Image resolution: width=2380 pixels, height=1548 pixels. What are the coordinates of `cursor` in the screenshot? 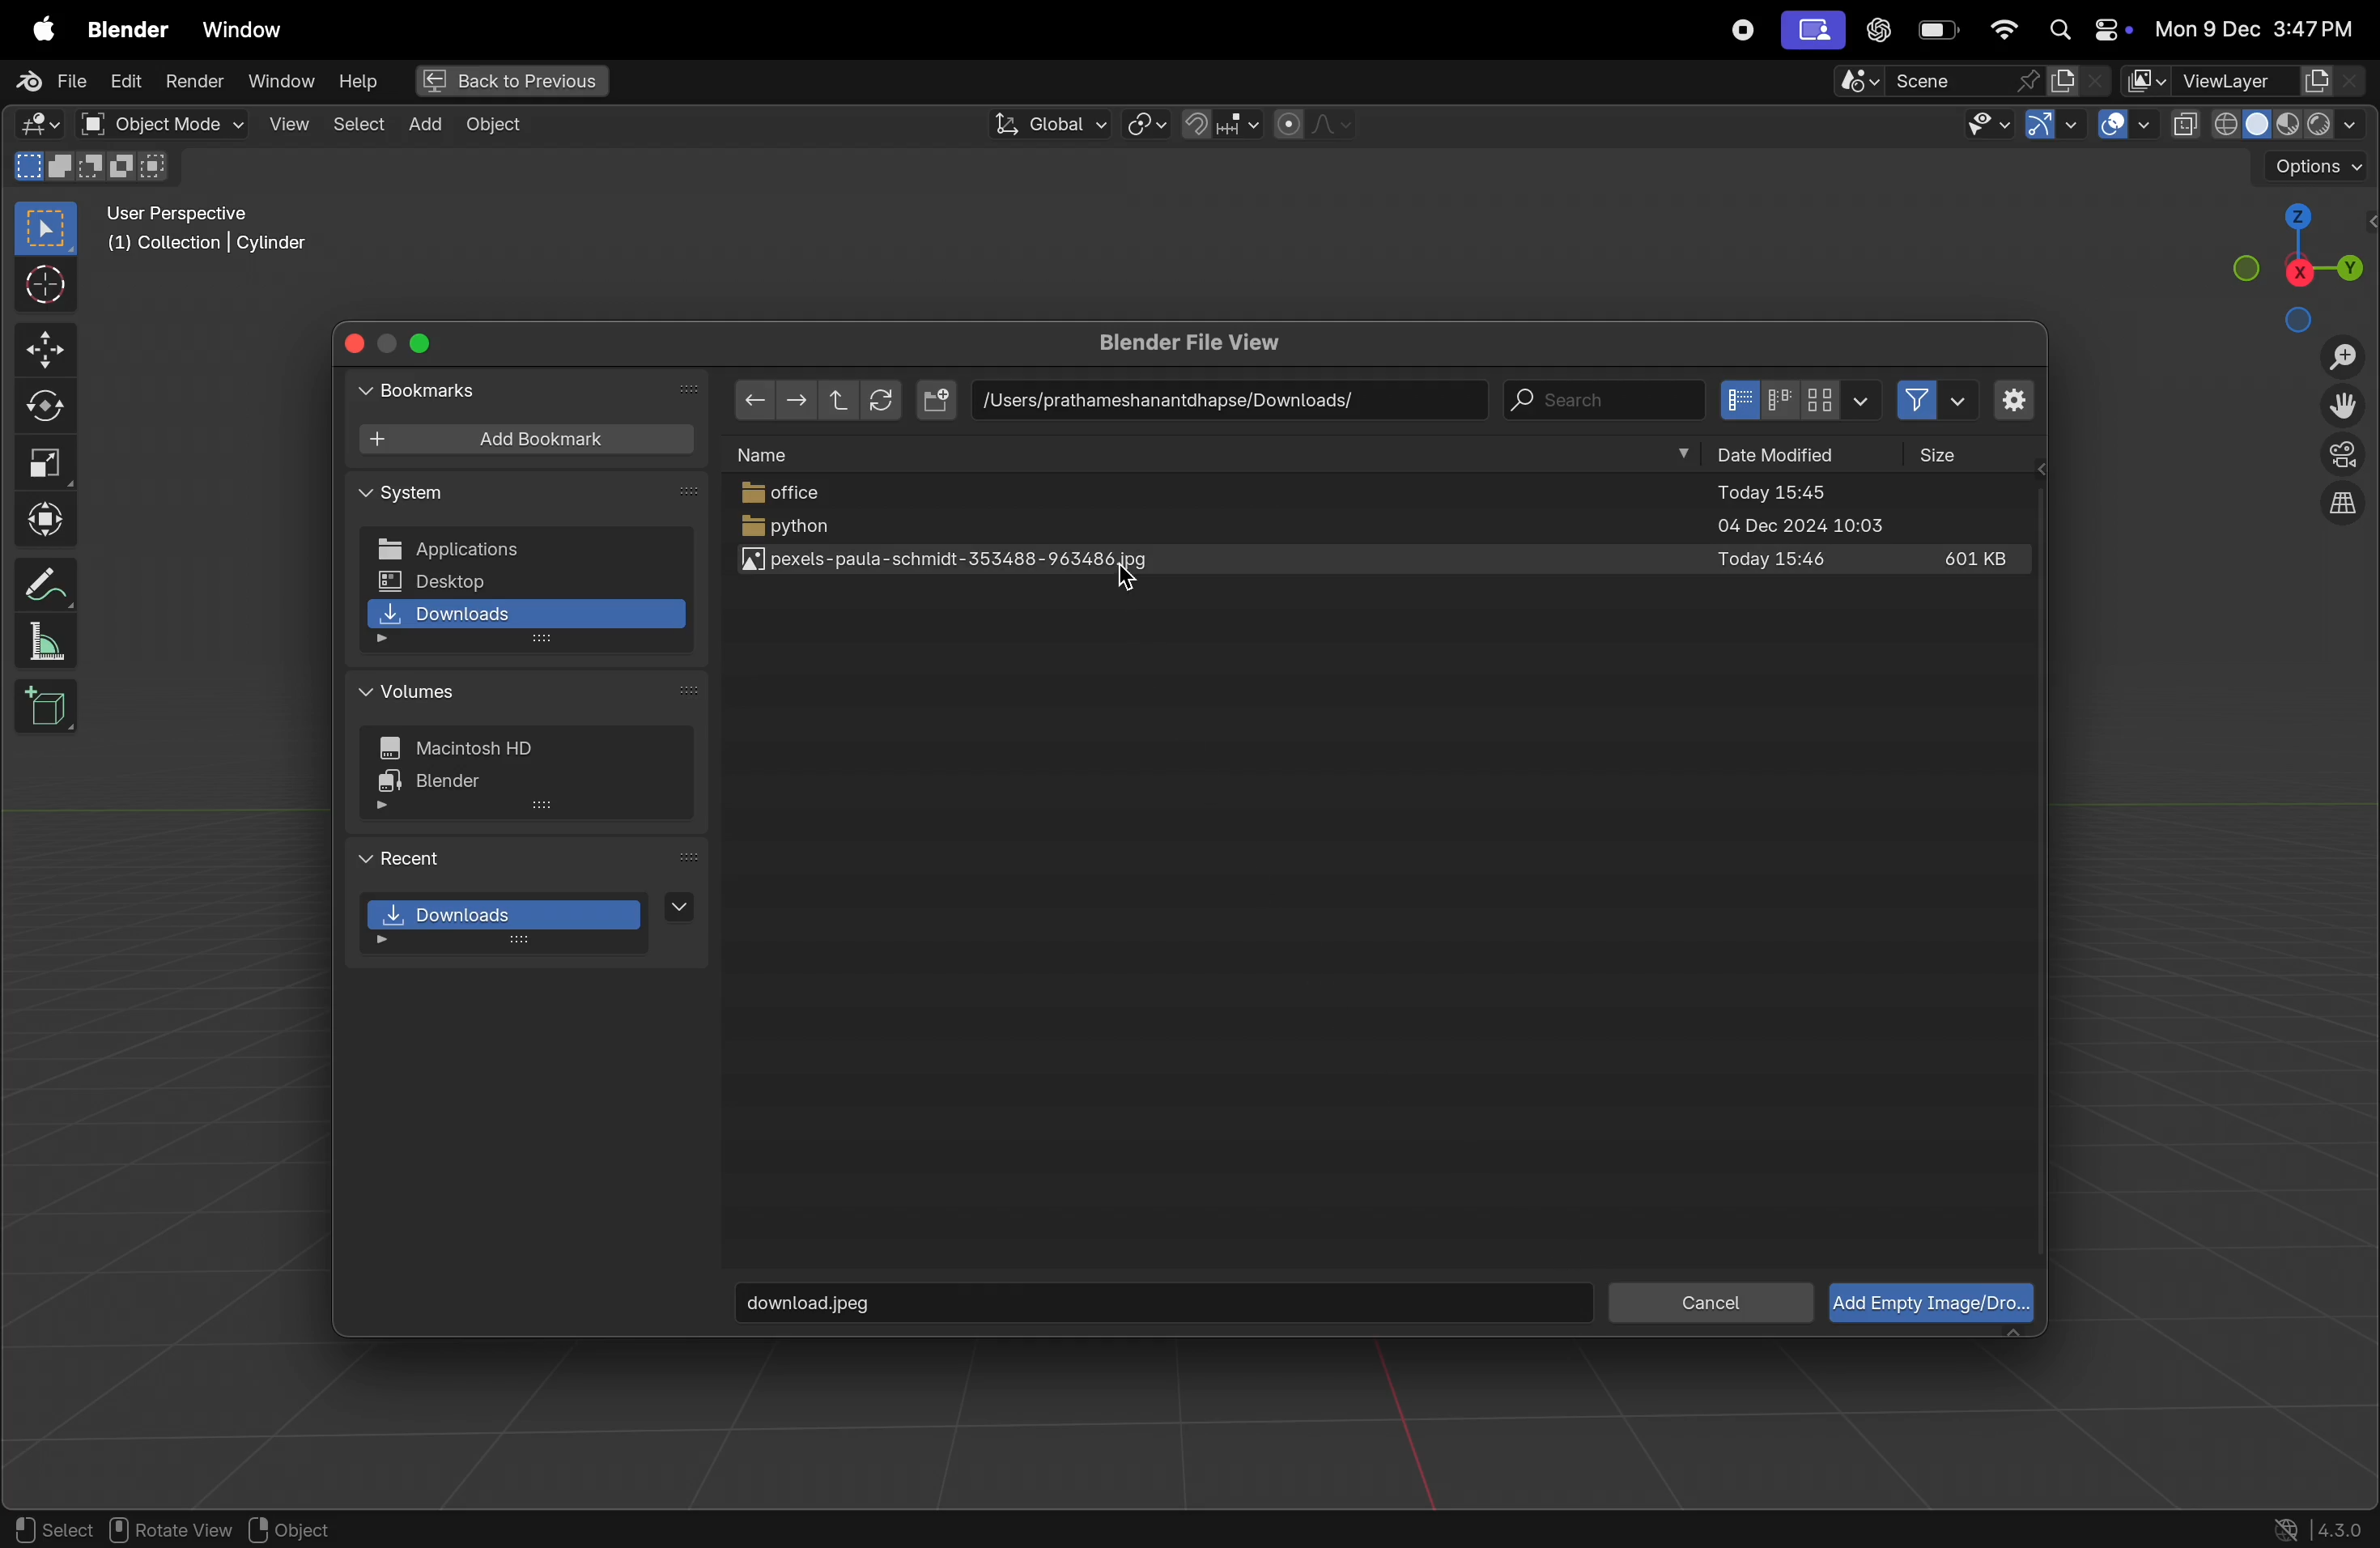 It's located at (1136, 585).